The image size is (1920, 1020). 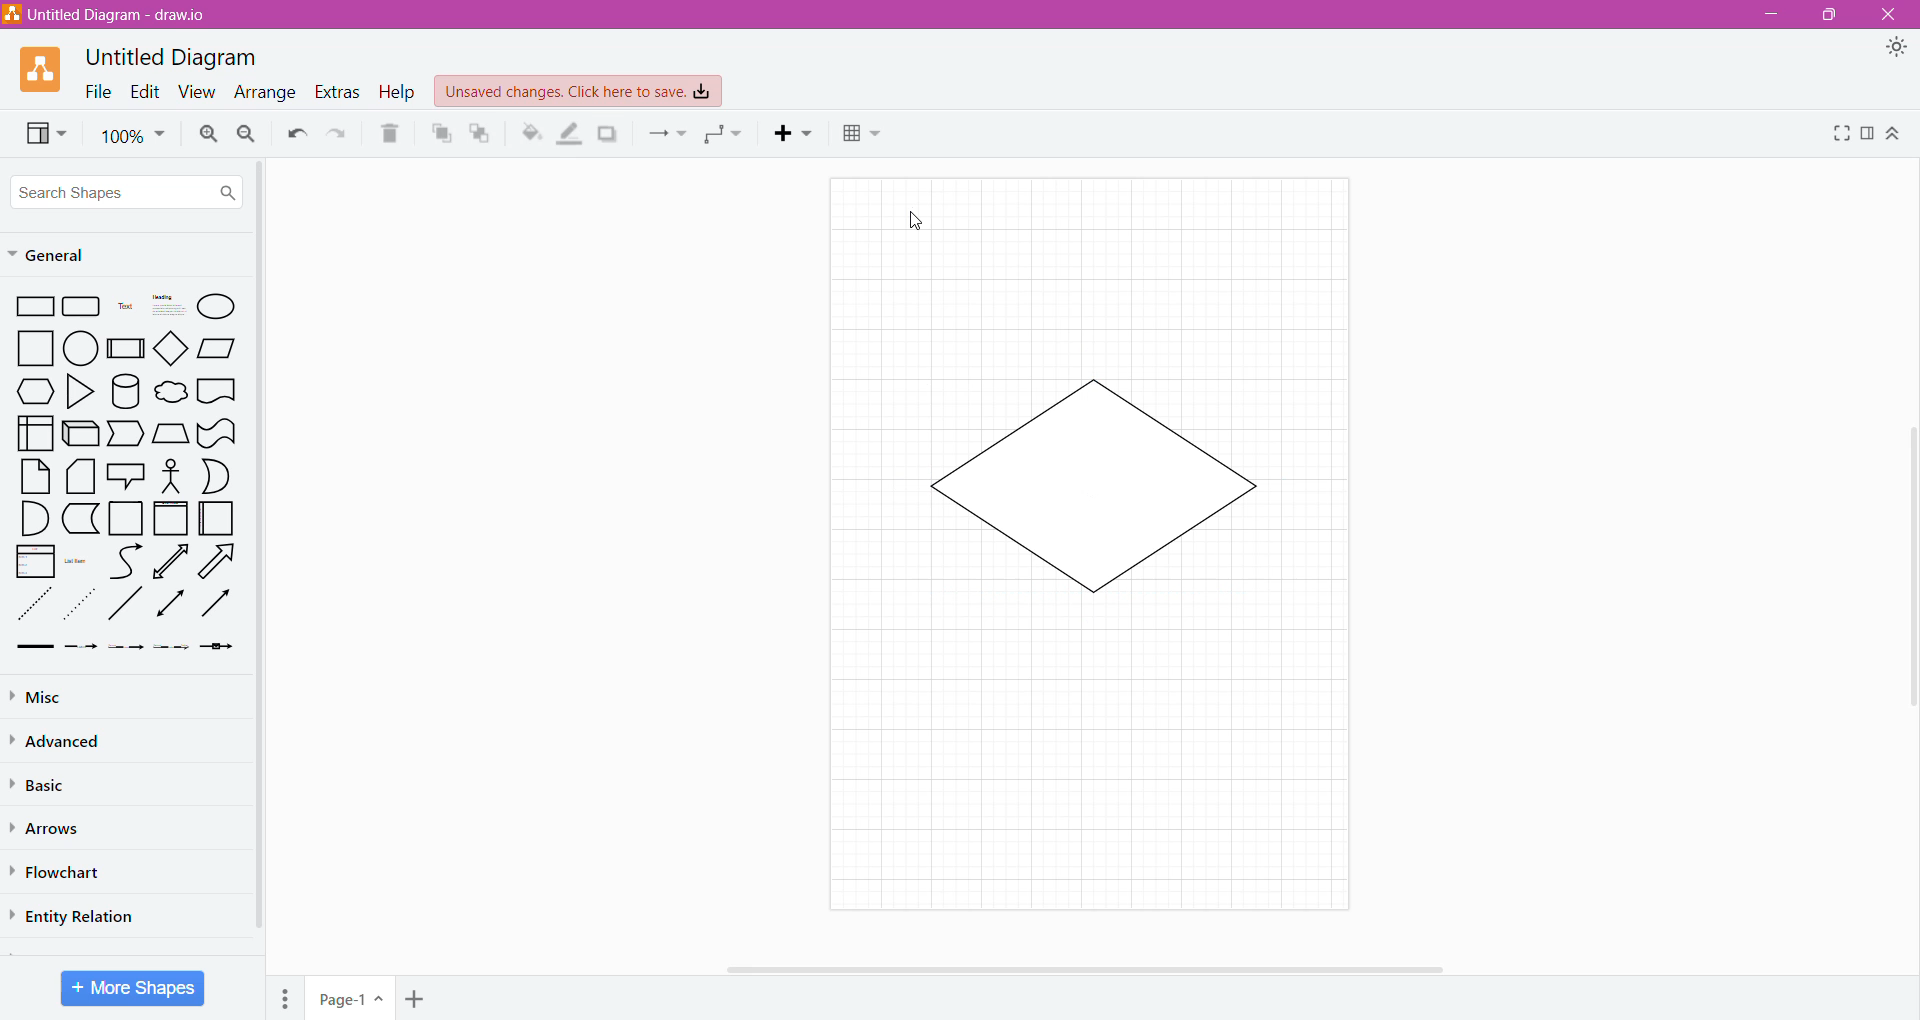 What do you see at coordinates (339, 134) in the screenshot?
I see `Redo` at bounding box center [339, 134].